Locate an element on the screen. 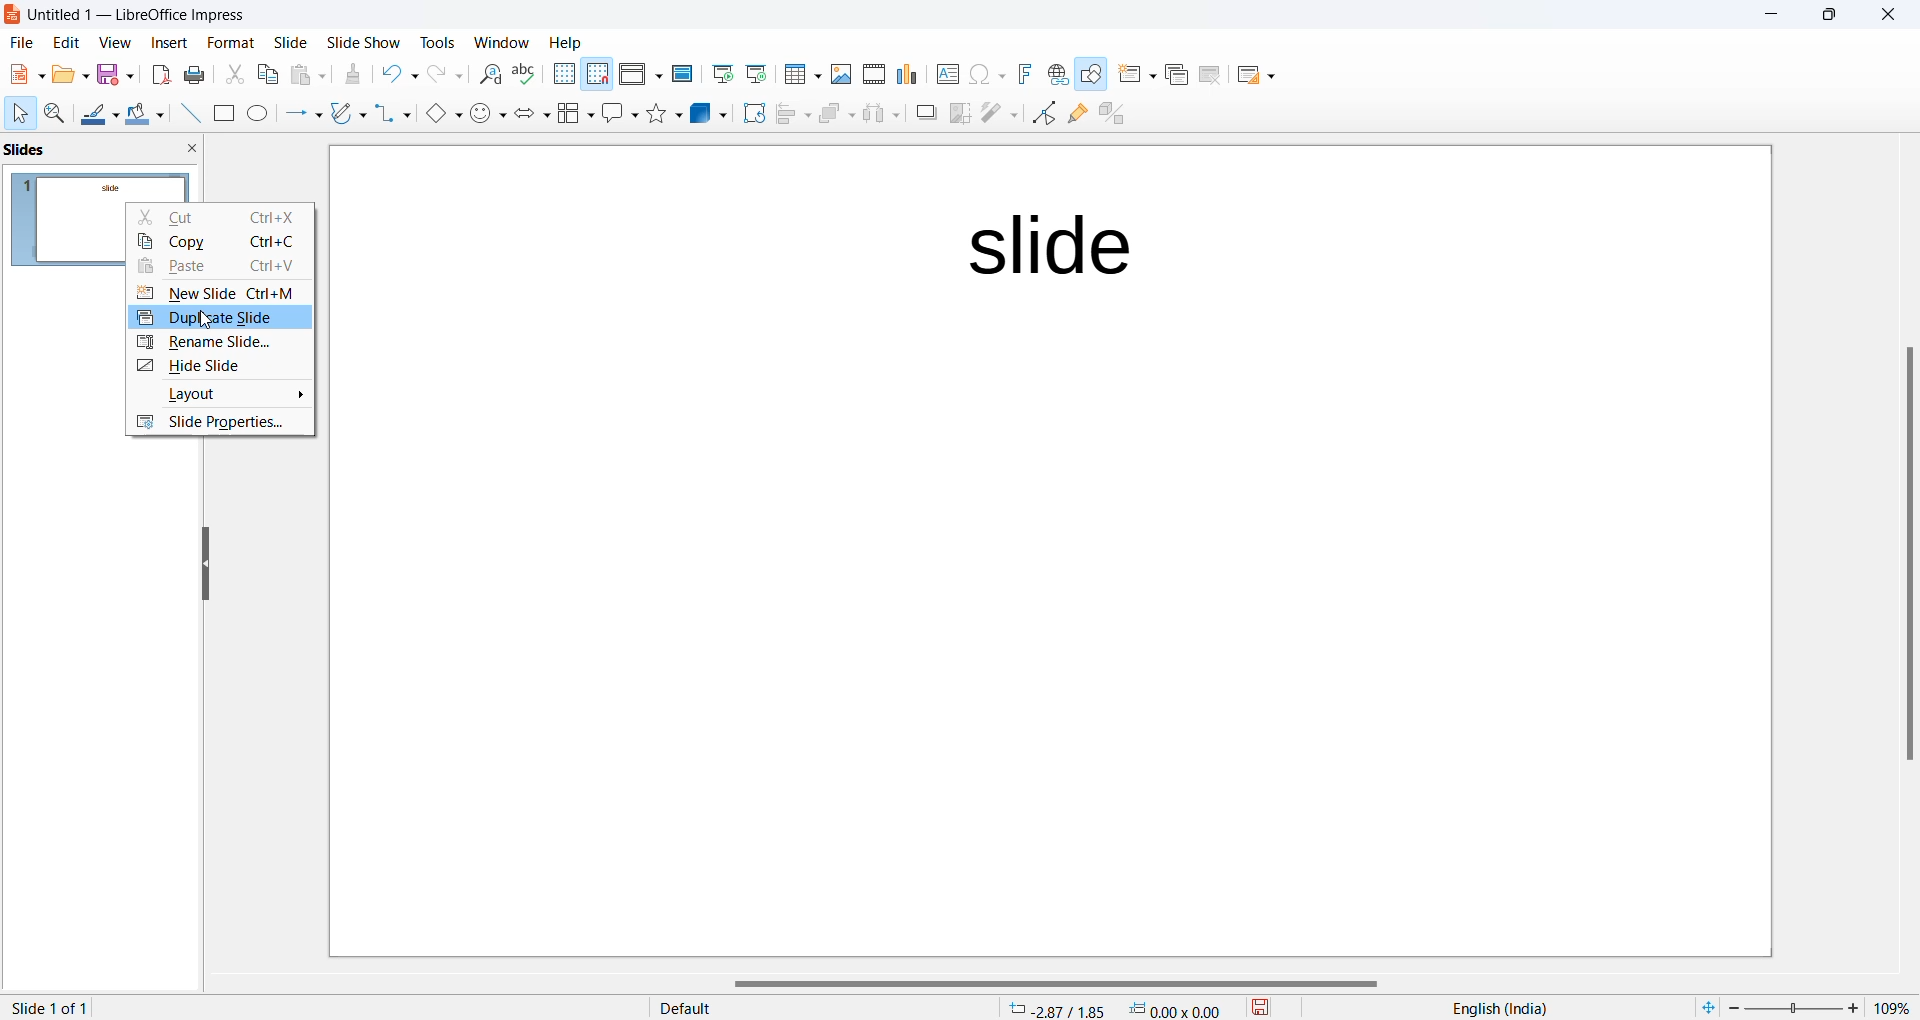 The height and width of the screenshot is (1020, 1920). zoom slider is located at coordinates (1798, 1006).